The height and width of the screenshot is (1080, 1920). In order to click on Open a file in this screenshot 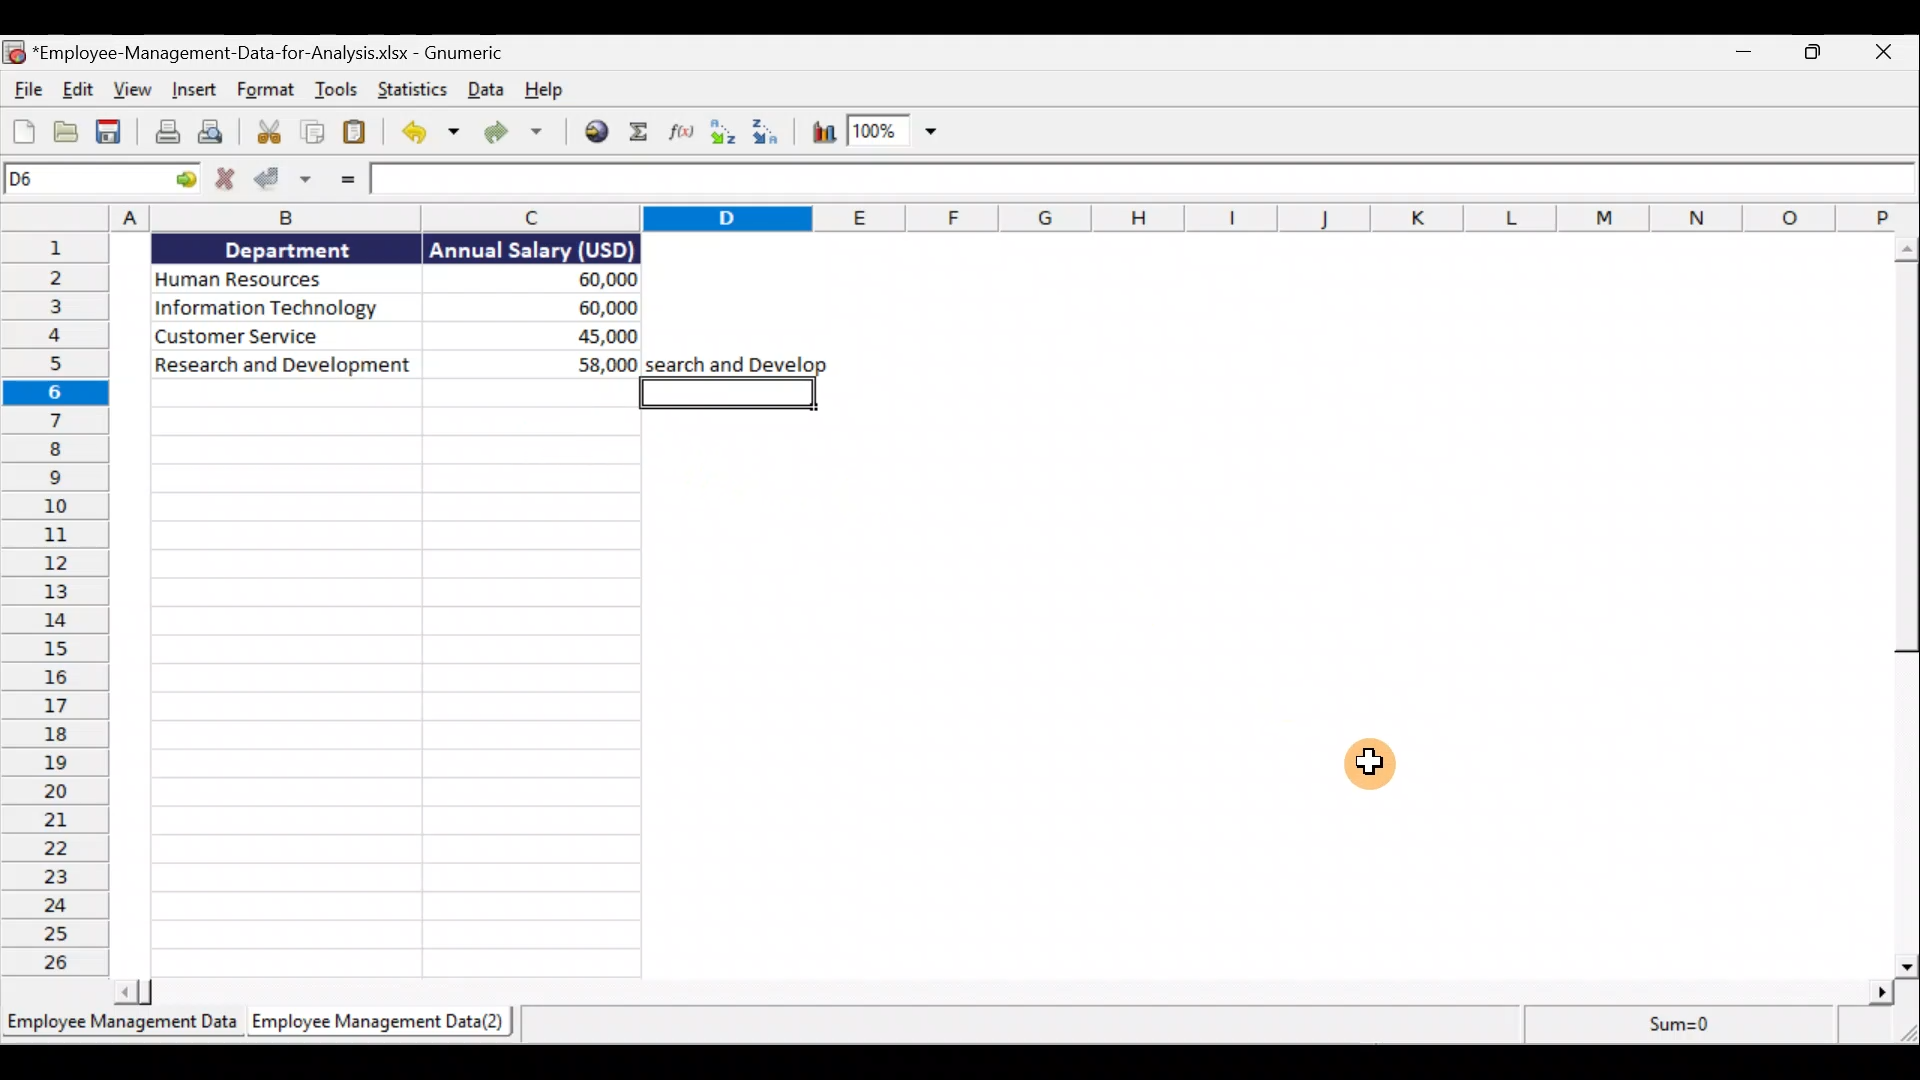, I will do `click(69, 130)`.